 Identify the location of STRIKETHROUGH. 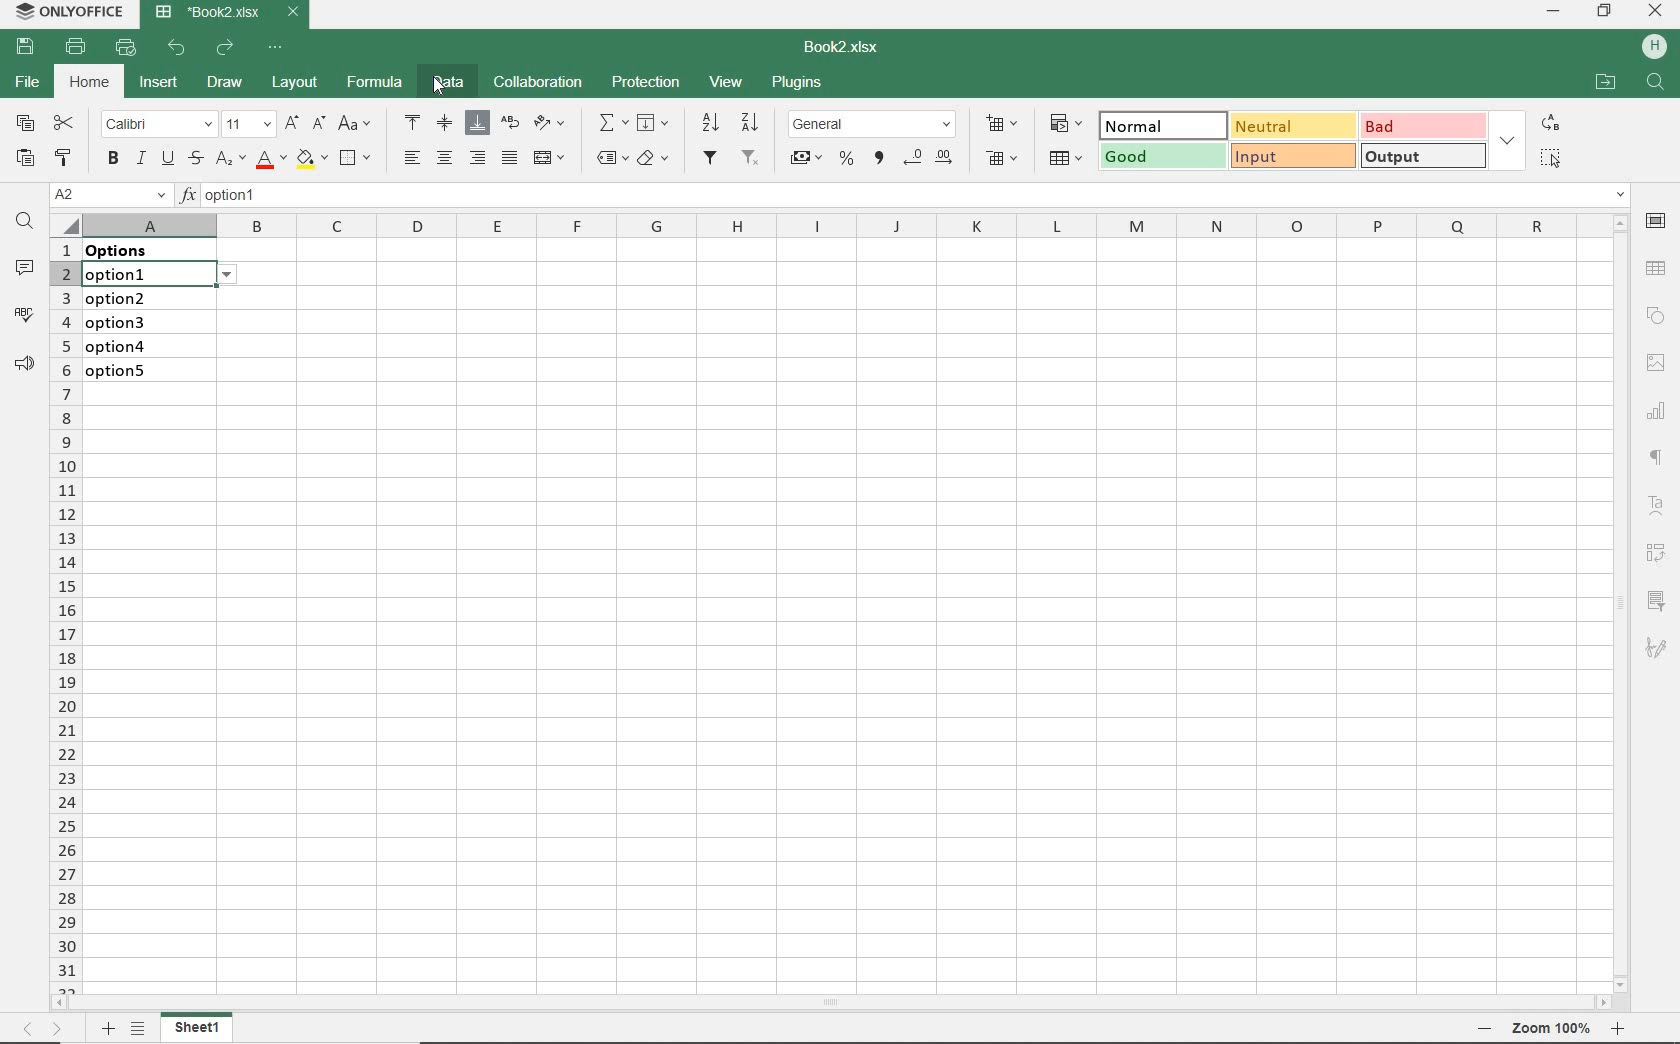
(196, 159).